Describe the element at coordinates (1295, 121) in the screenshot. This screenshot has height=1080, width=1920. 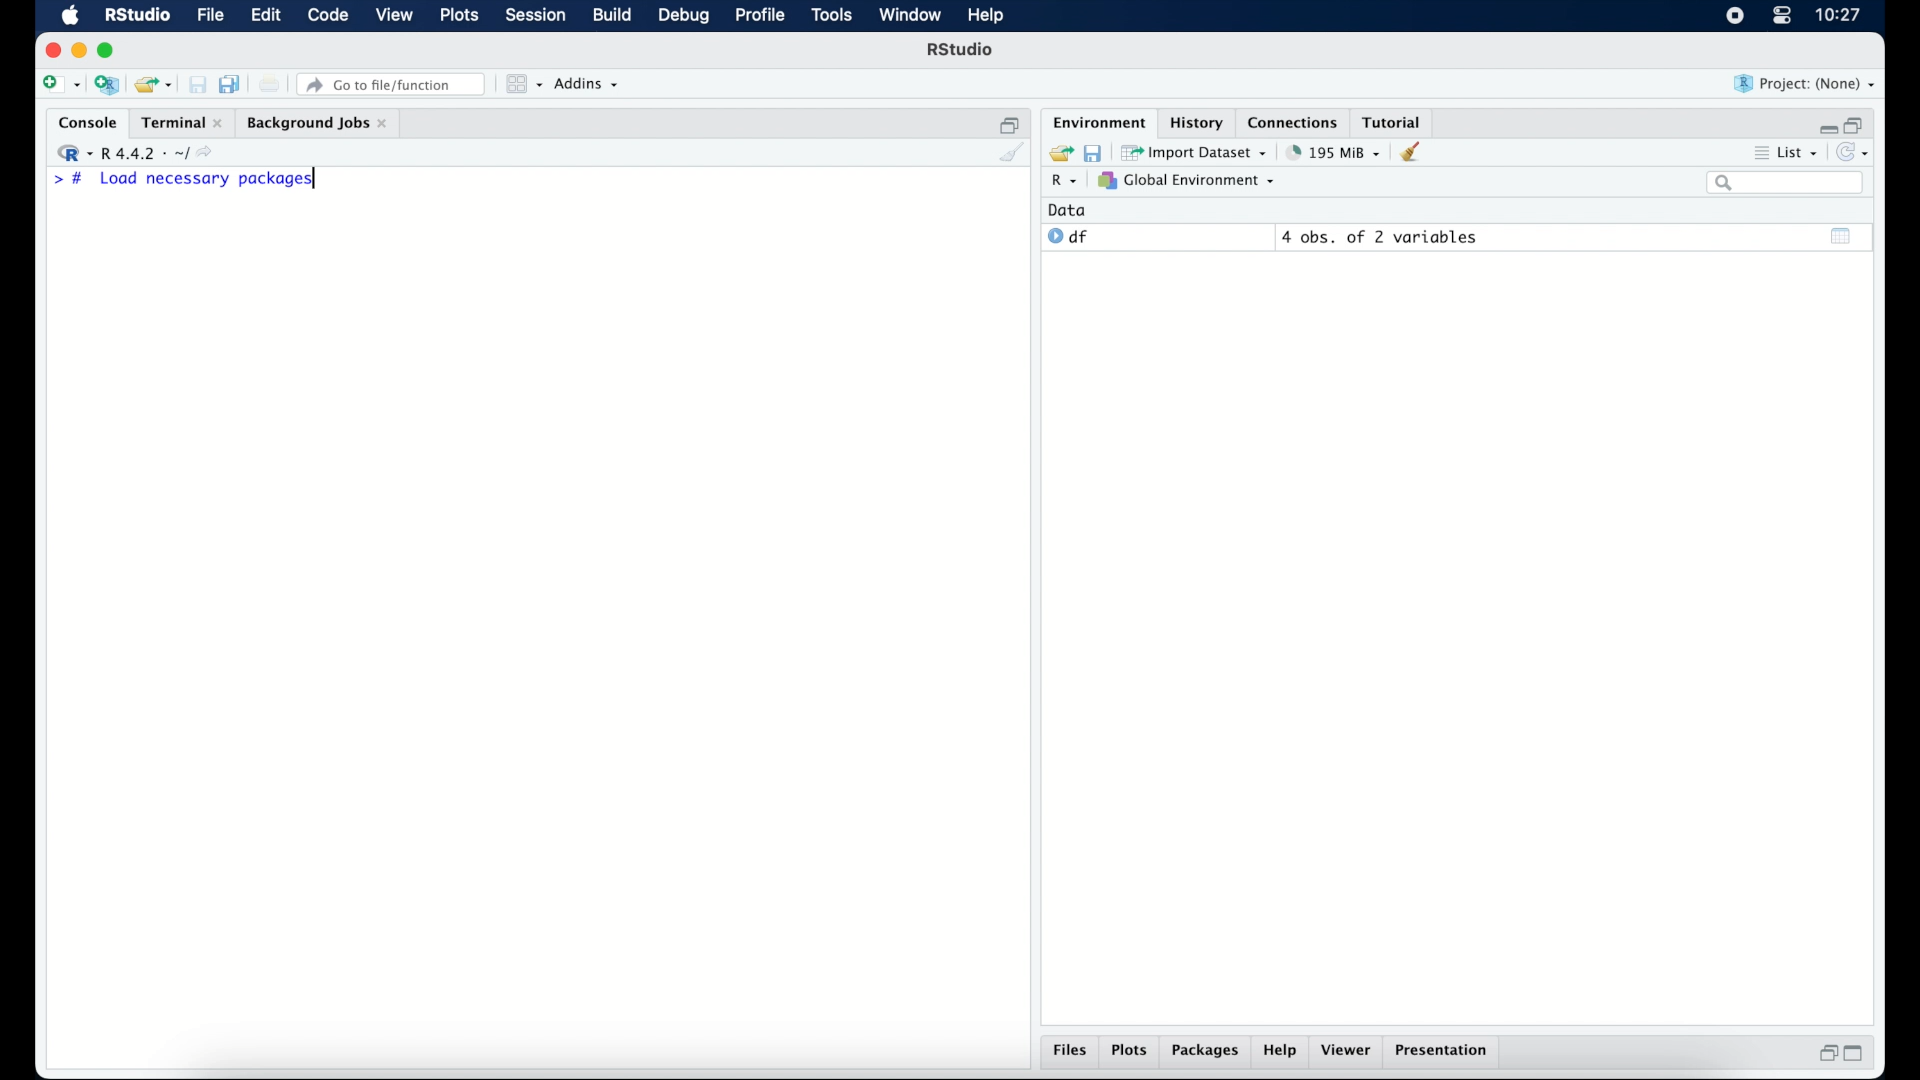
I see `connections` at that location.